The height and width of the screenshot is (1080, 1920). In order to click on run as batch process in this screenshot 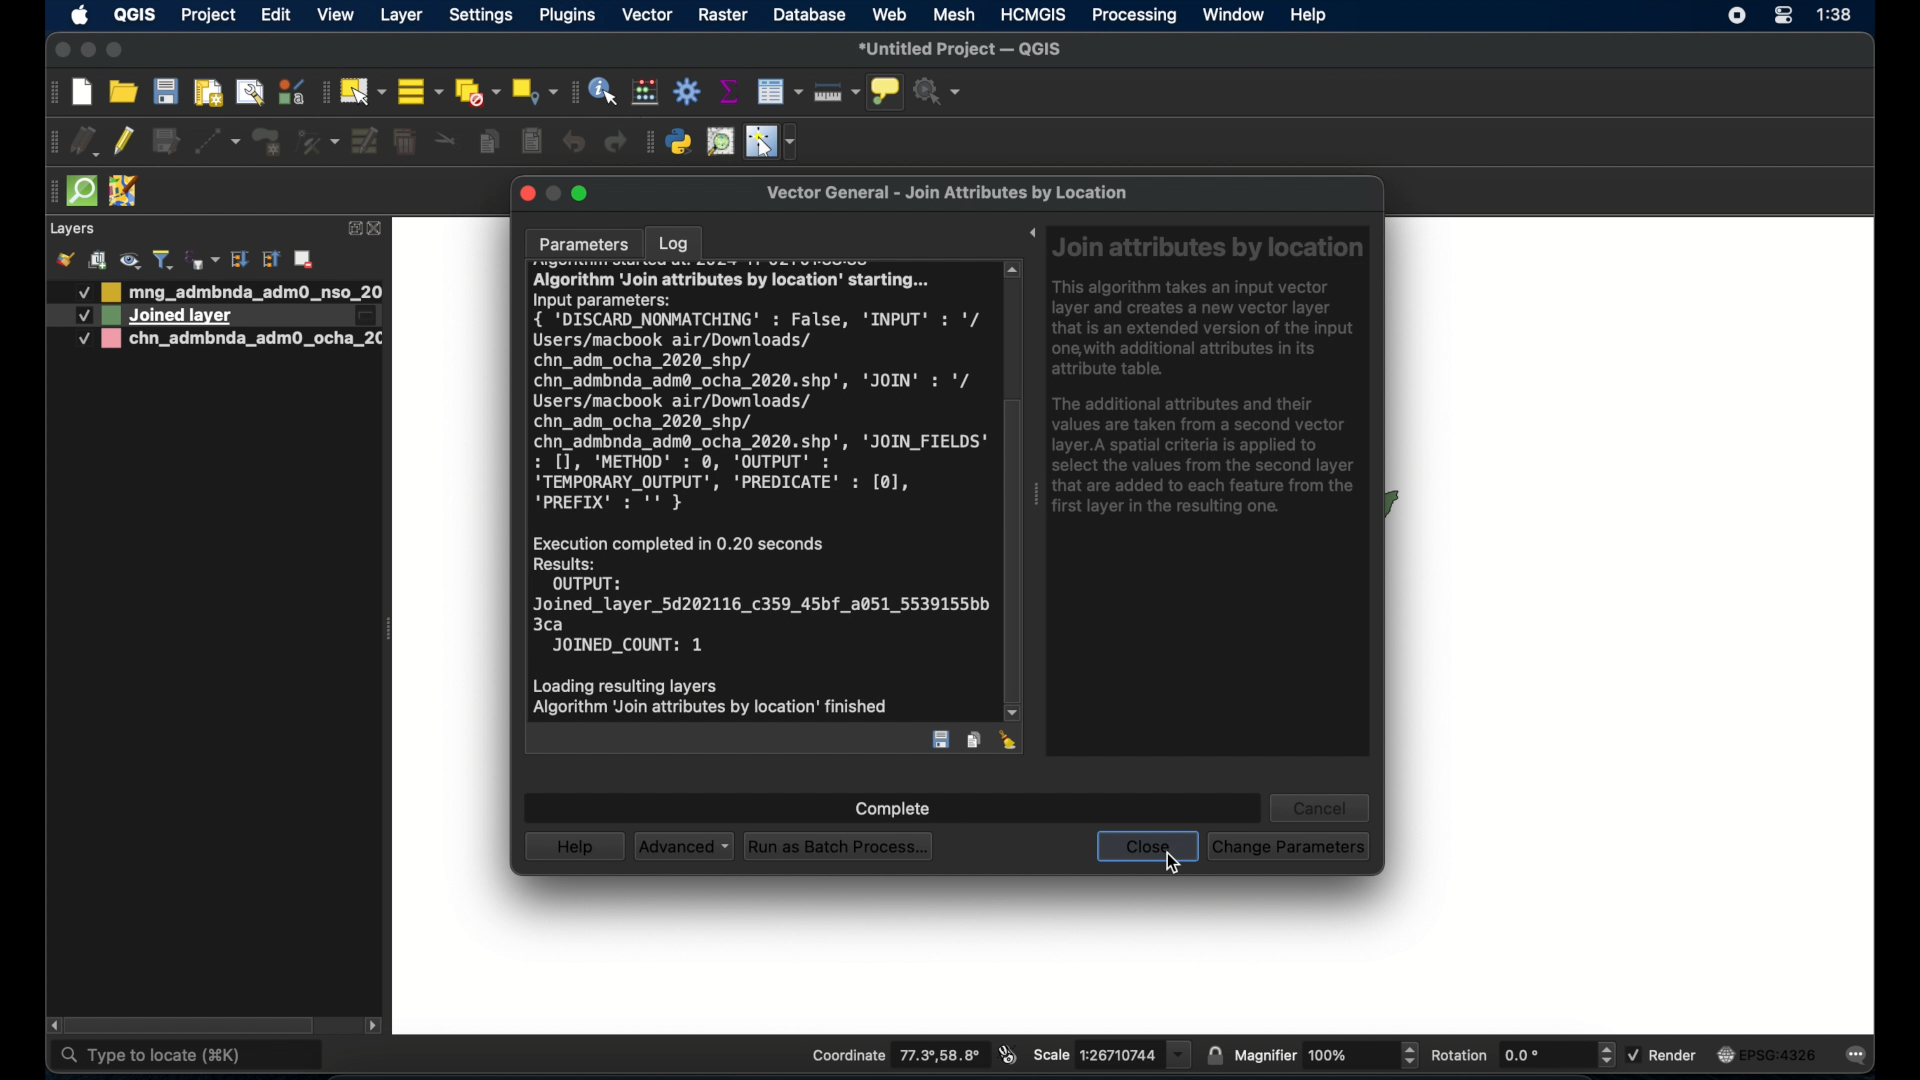, I will do `click(840, 847)`.